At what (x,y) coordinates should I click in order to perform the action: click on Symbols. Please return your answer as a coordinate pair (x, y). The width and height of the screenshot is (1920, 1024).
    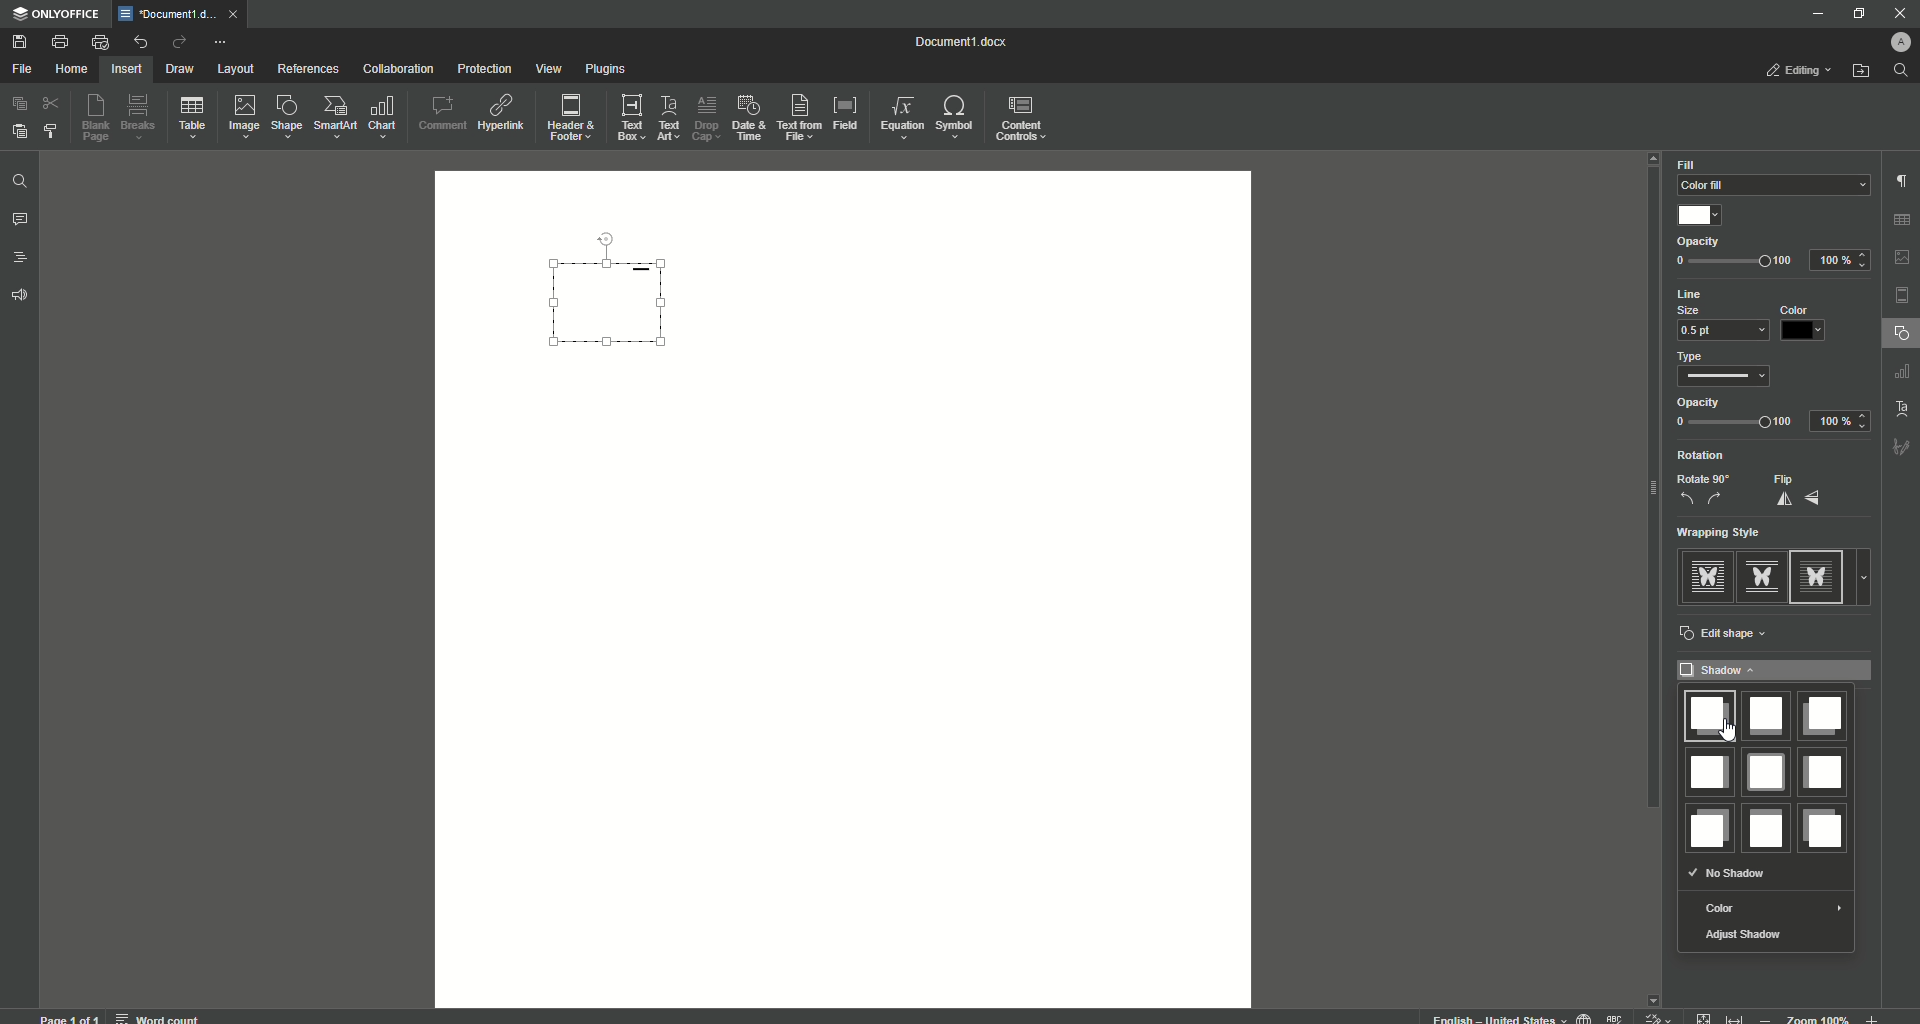
    Looking at the image, I should click on (953, 117).